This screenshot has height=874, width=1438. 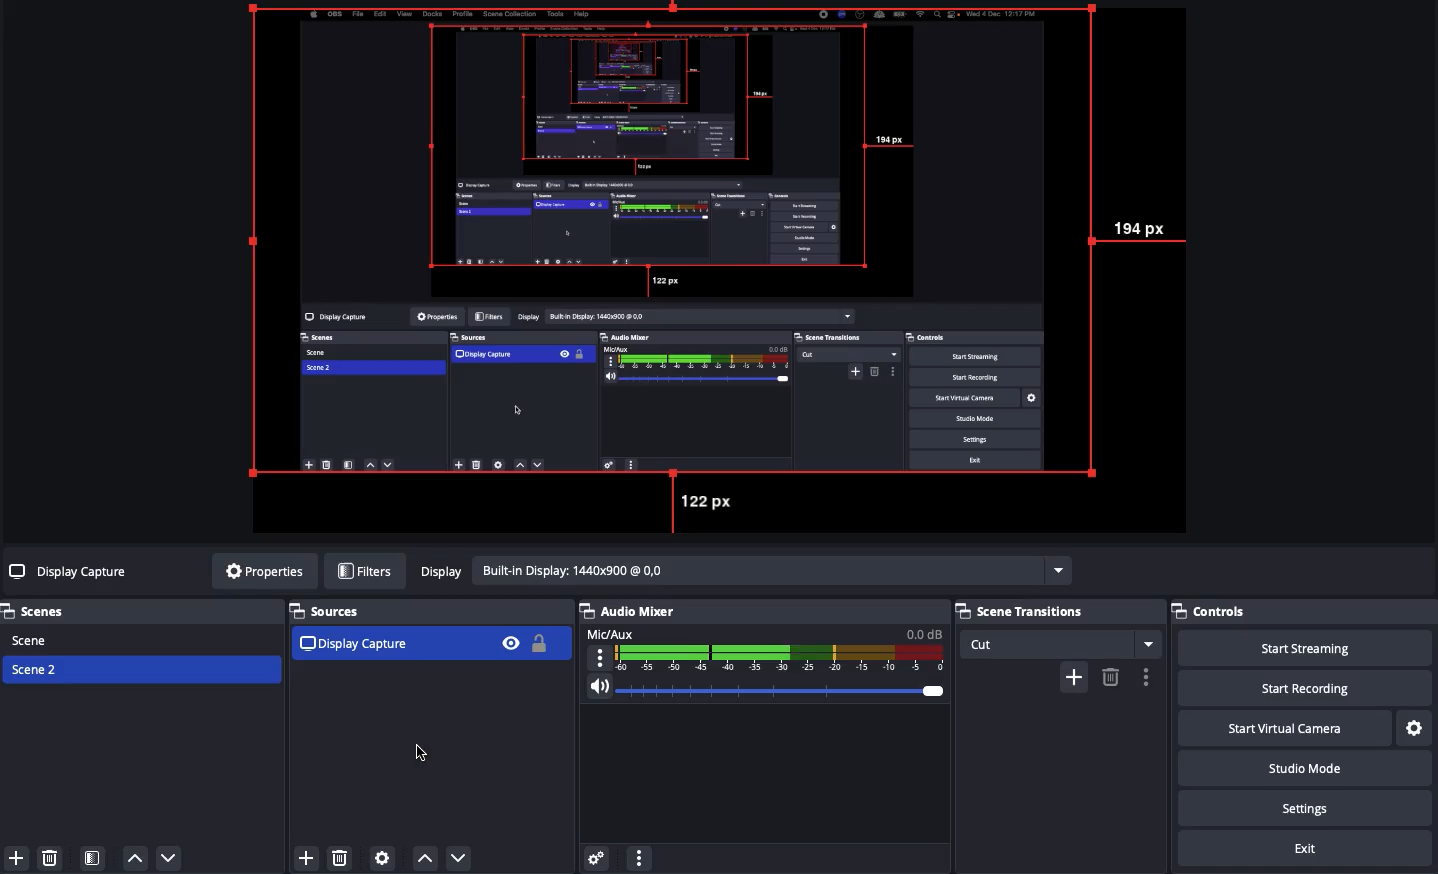 What do you see at coordinates (1305, 648) in the screenshot?
I see `Start streaming` at bounding box center [1305, 648].